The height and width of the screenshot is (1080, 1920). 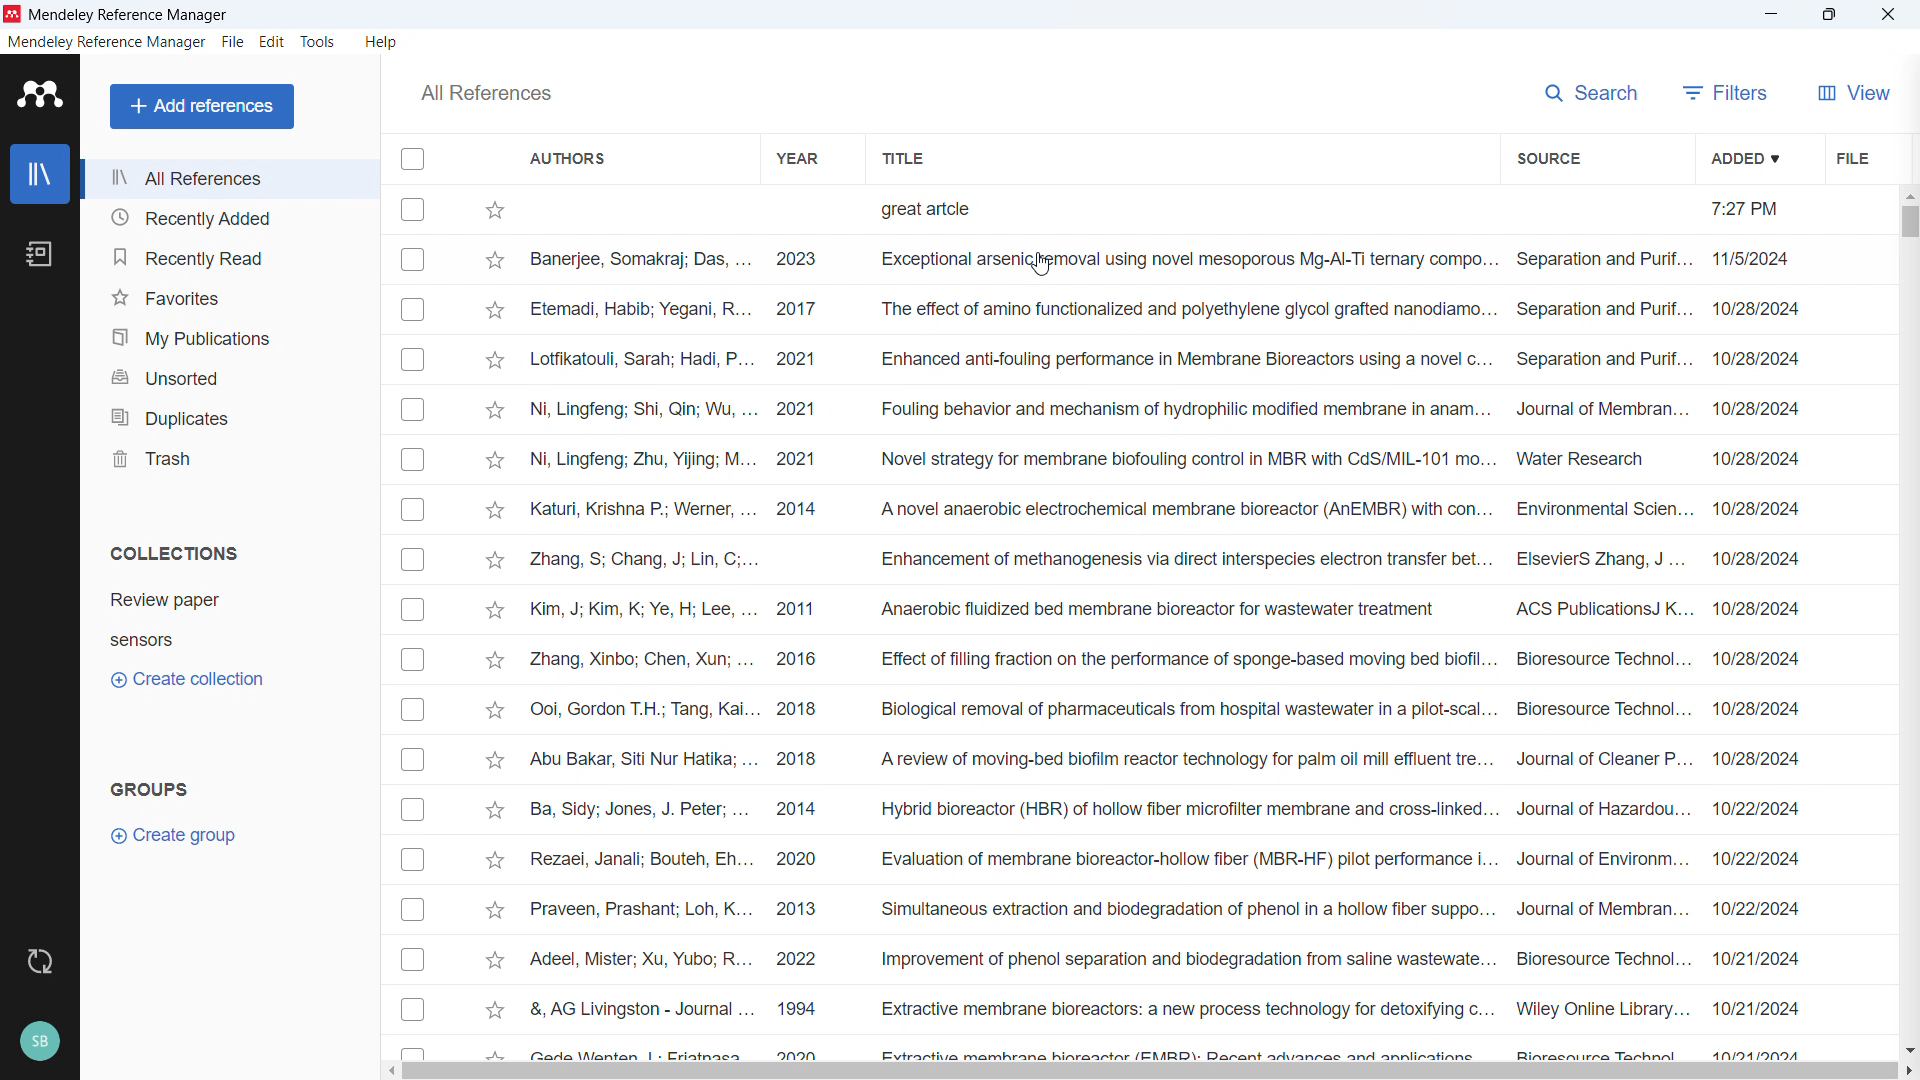 I want to click on tools, so click(x=318, y=42).